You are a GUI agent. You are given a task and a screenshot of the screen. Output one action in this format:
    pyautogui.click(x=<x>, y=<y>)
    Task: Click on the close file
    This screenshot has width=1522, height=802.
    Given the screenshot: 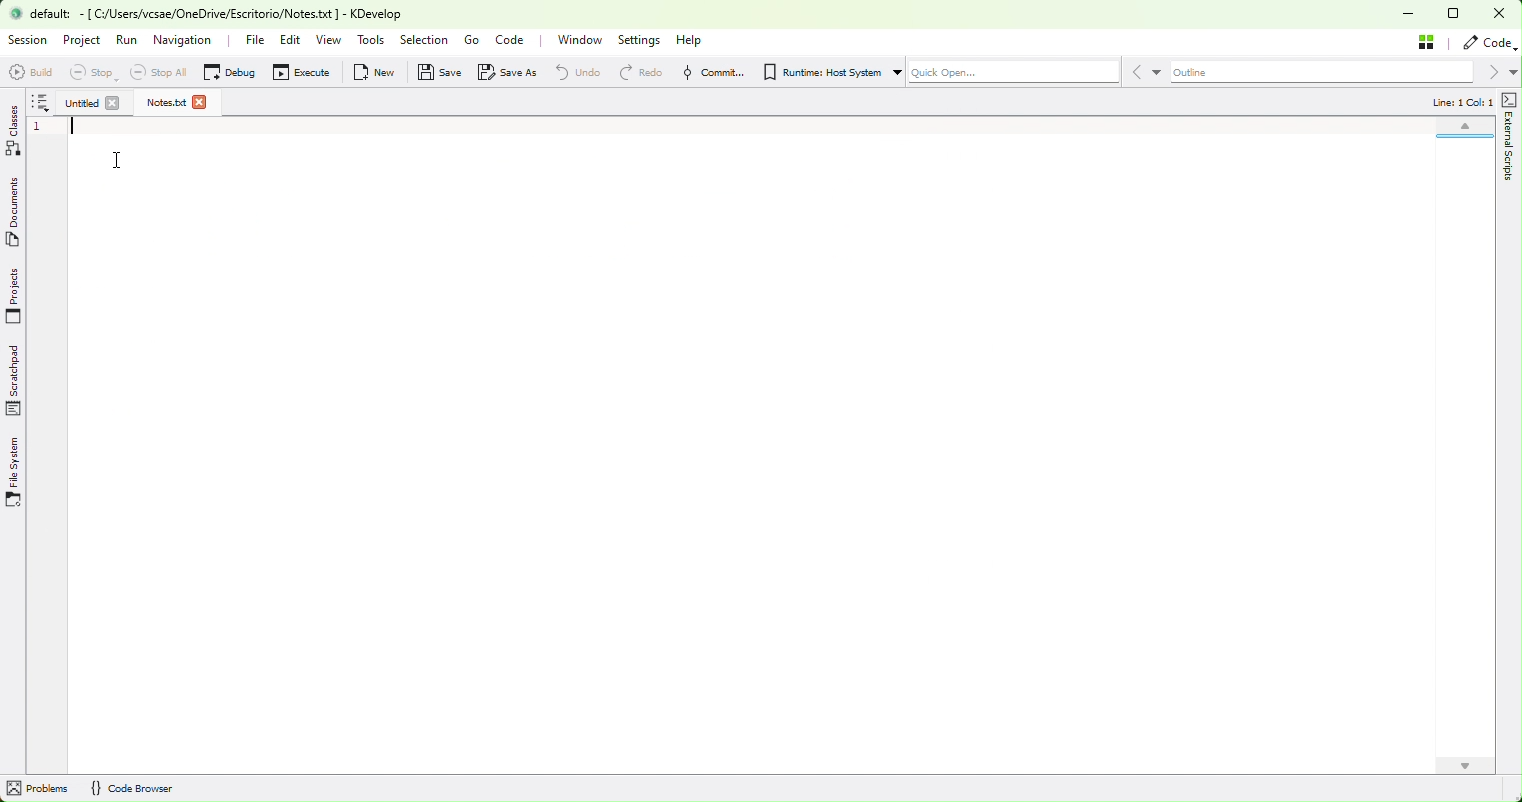 What is the action you would take?
    pyautogui.click(x=201, y=102)
    